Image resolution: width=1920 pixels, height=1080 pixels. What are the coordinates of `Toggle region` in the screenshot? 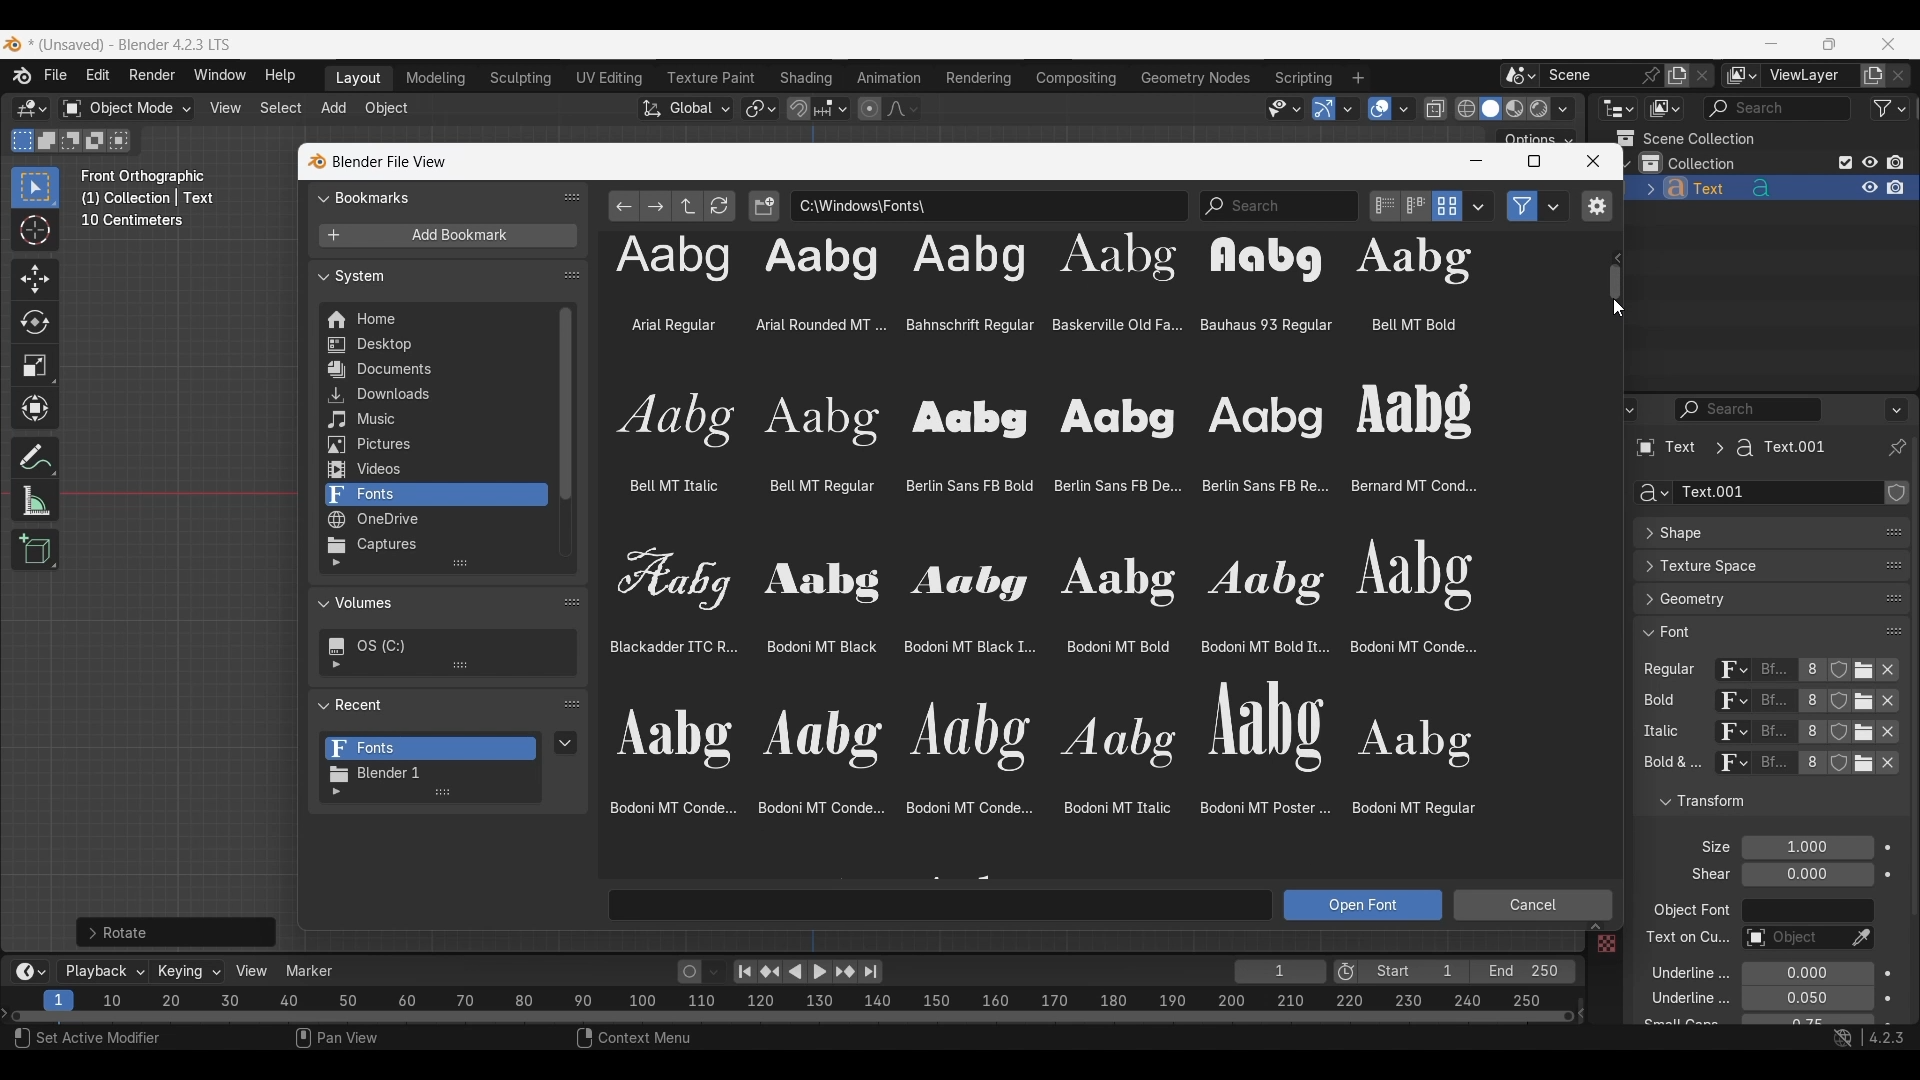 It's located at (1596, 206).